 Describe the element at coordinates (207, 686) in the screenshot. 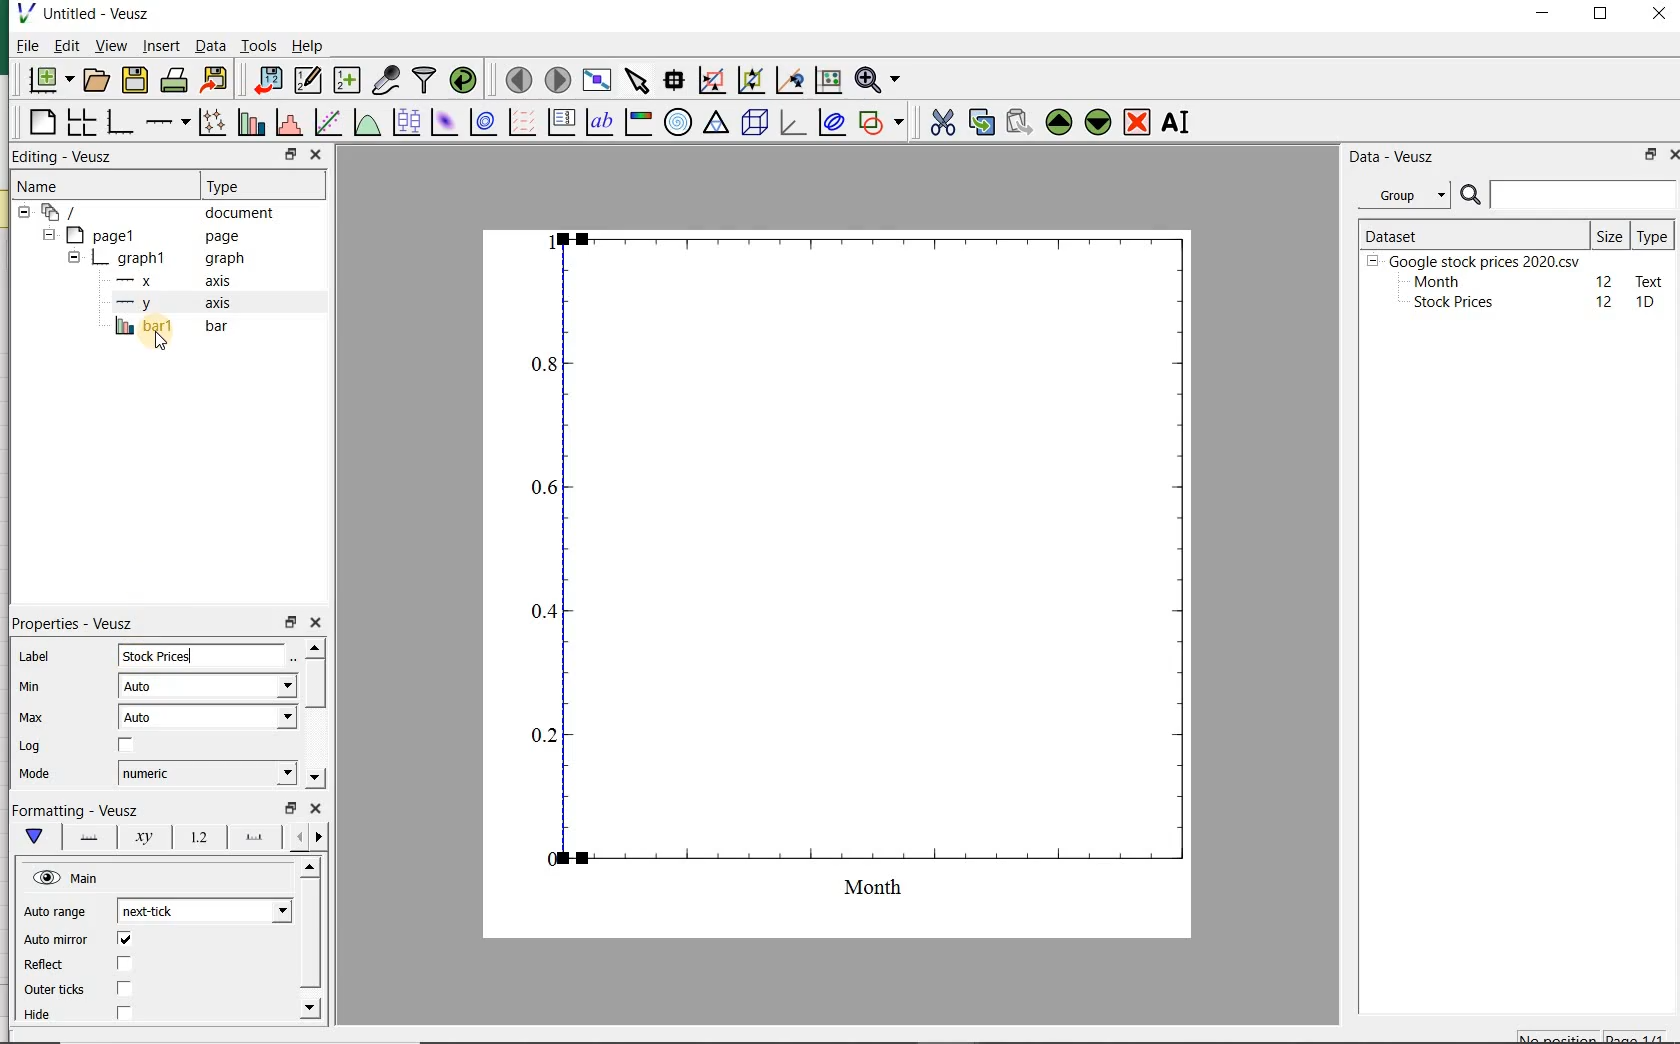

I see `Auto` at that location.